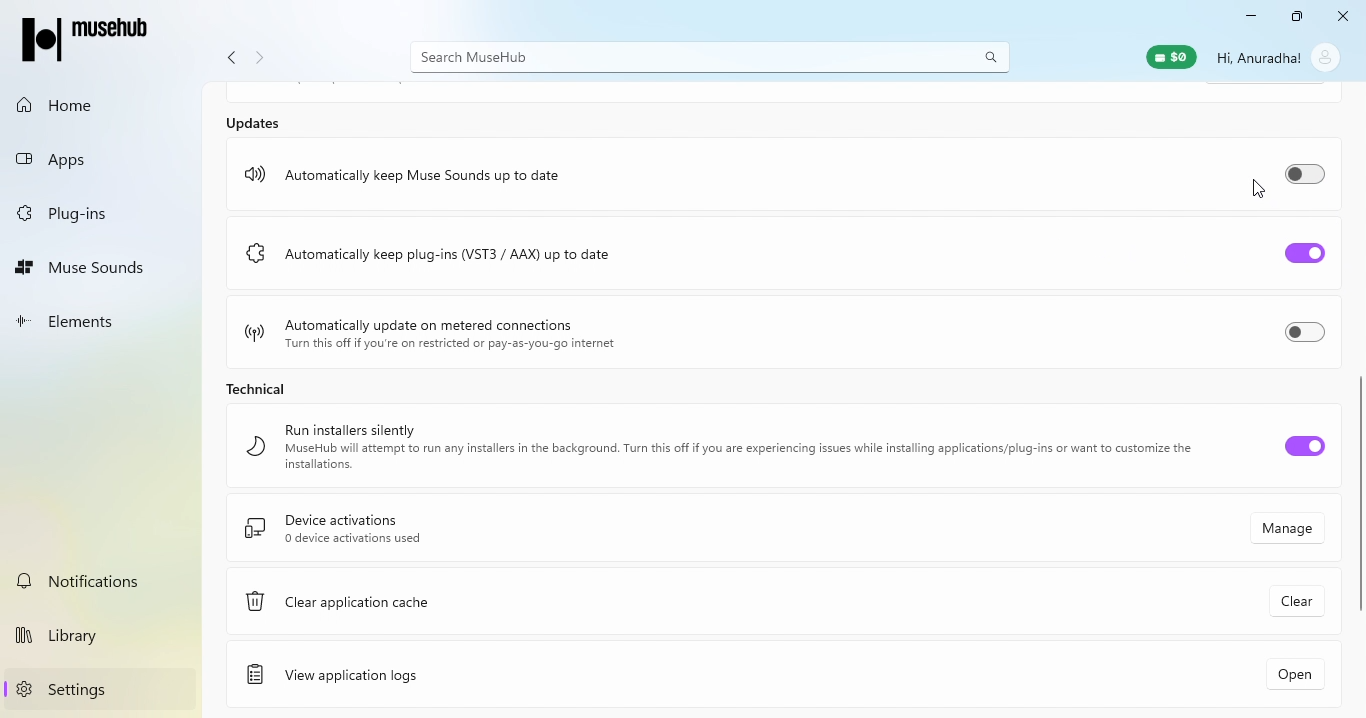 This screenshot has width=1366, height=718. What do you see at coordinates (1295, 248) in the screenshot?
I see `Toggle` at bounding box center [1295, 248].